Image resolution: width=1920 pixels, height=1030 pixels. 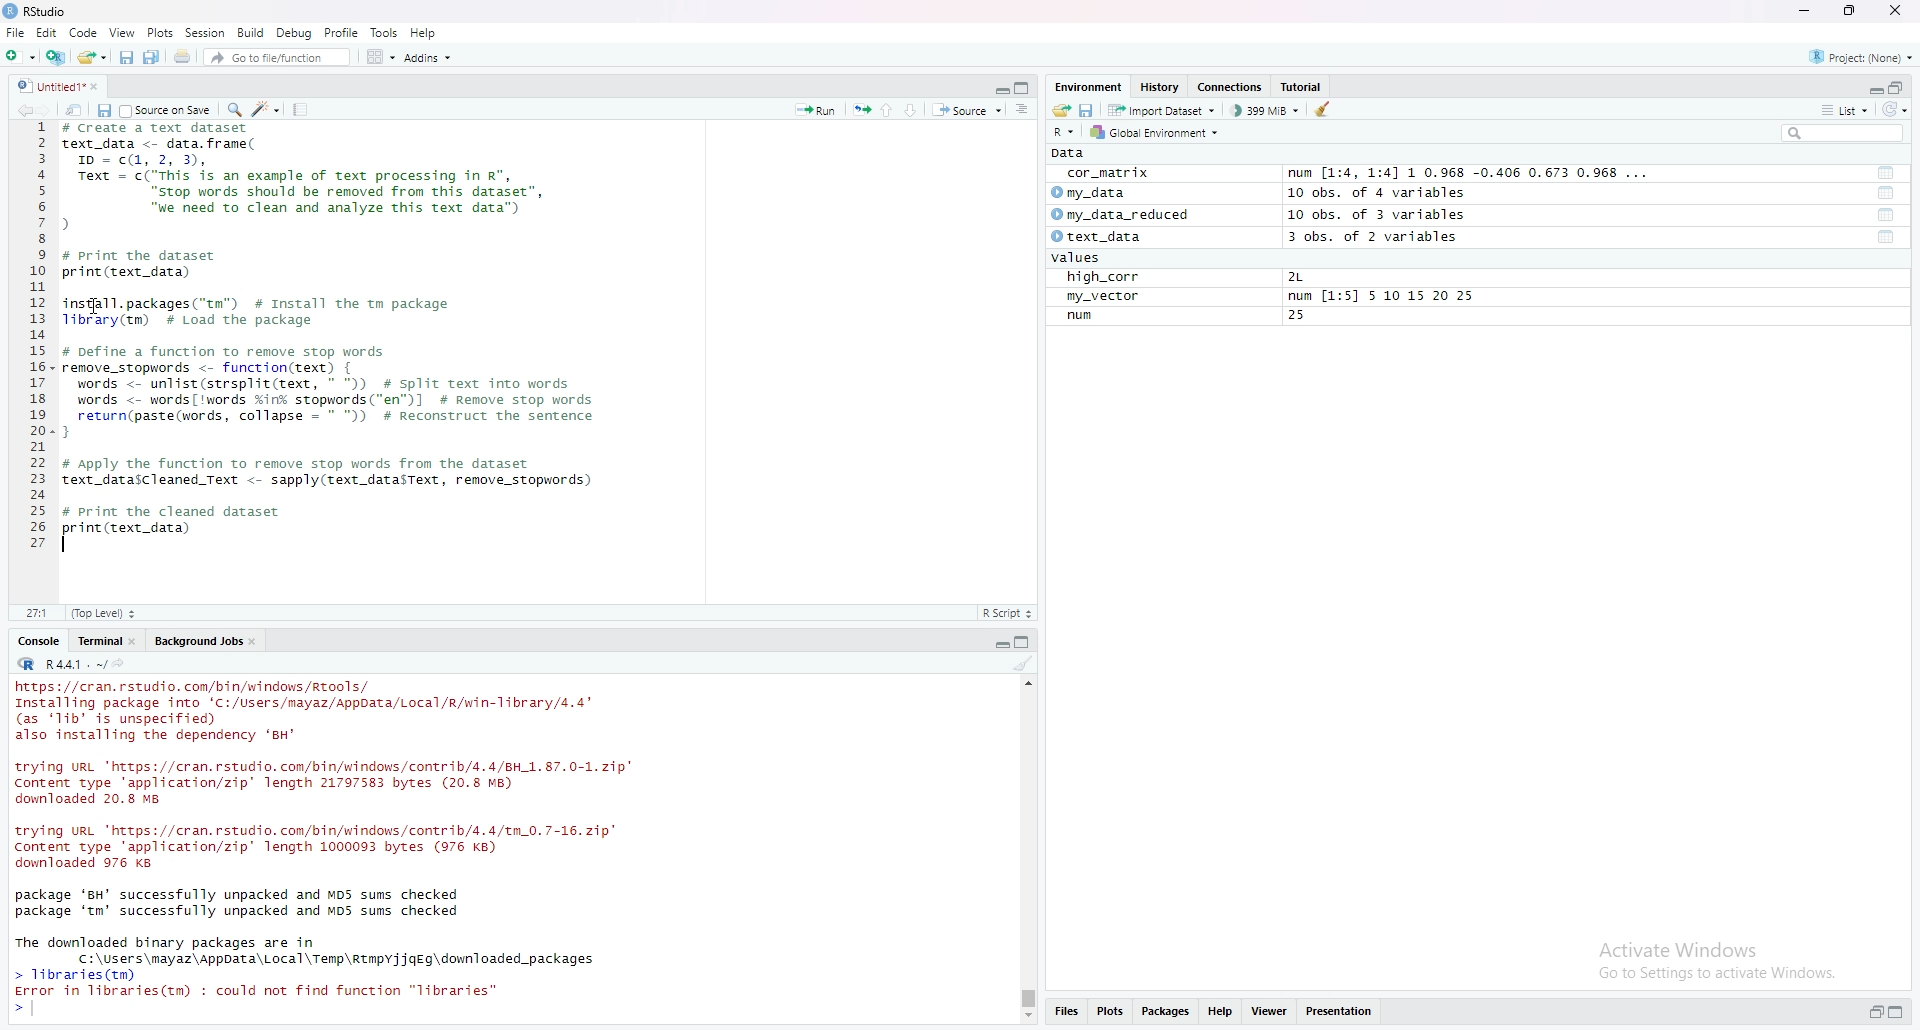 What do you see at coordinates (49, 110) in the screenshot?
I see `go forward` at bounding box center [49, 110].